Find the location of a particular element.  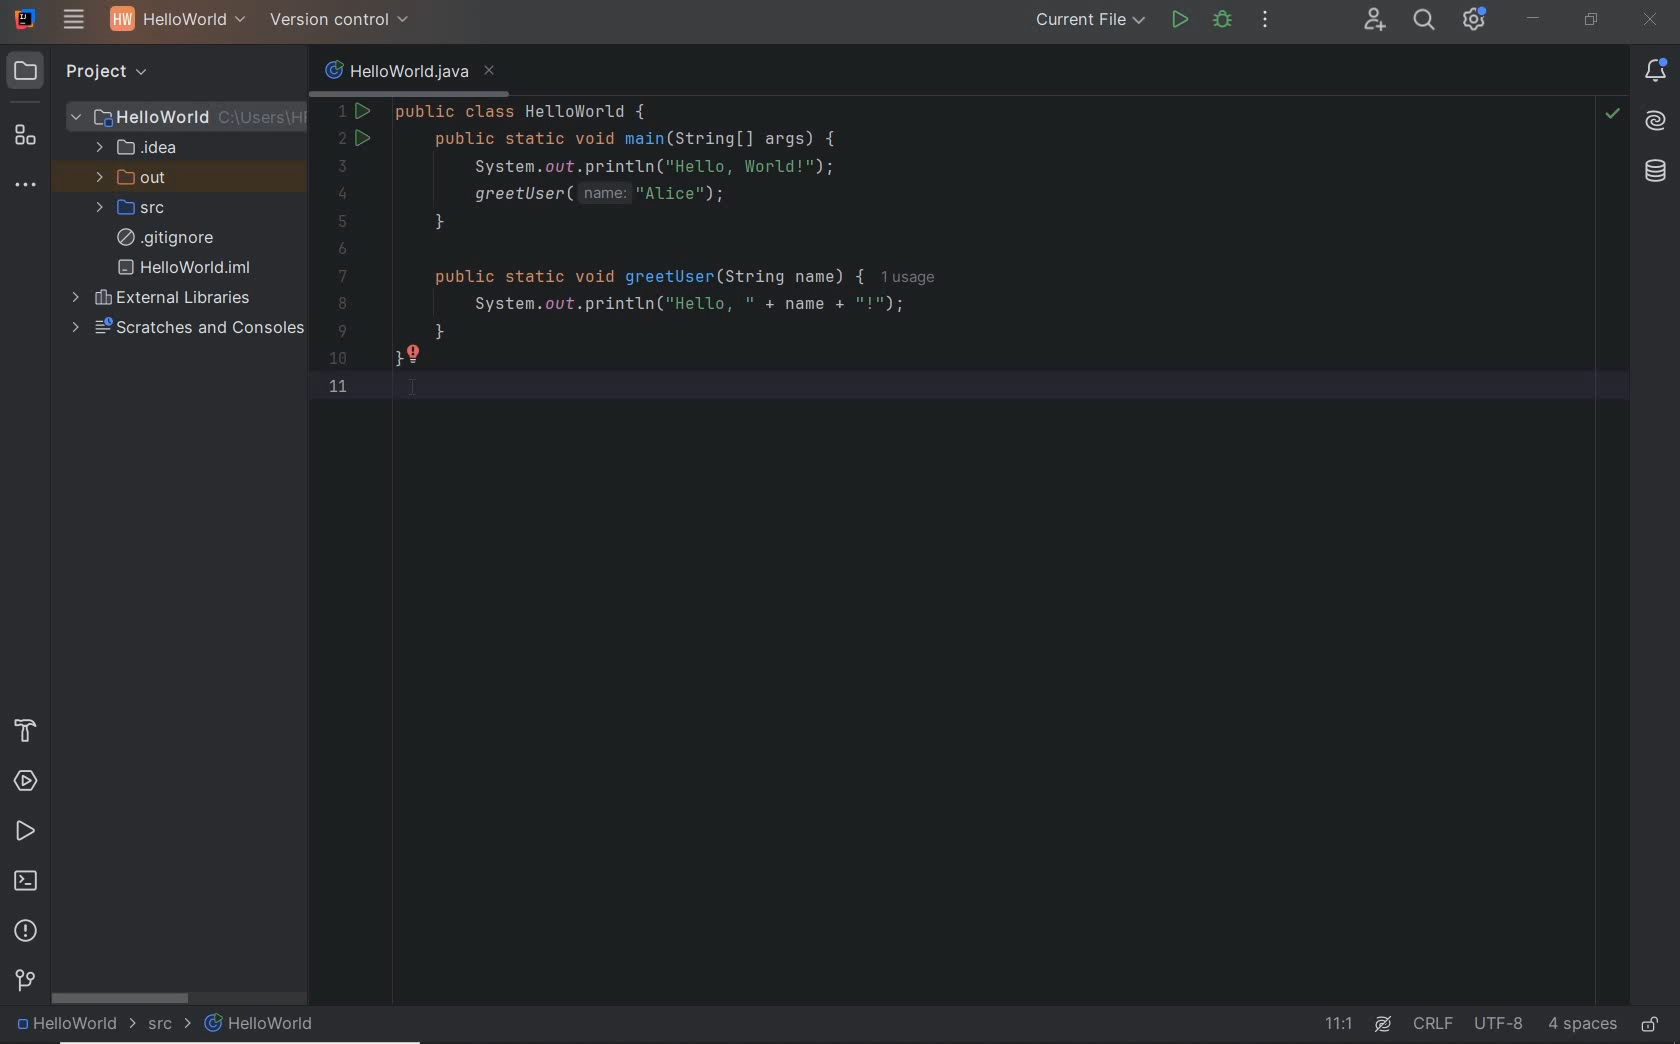

unlock(edit or ready only mode) is located at coordinates (1650, 1020).